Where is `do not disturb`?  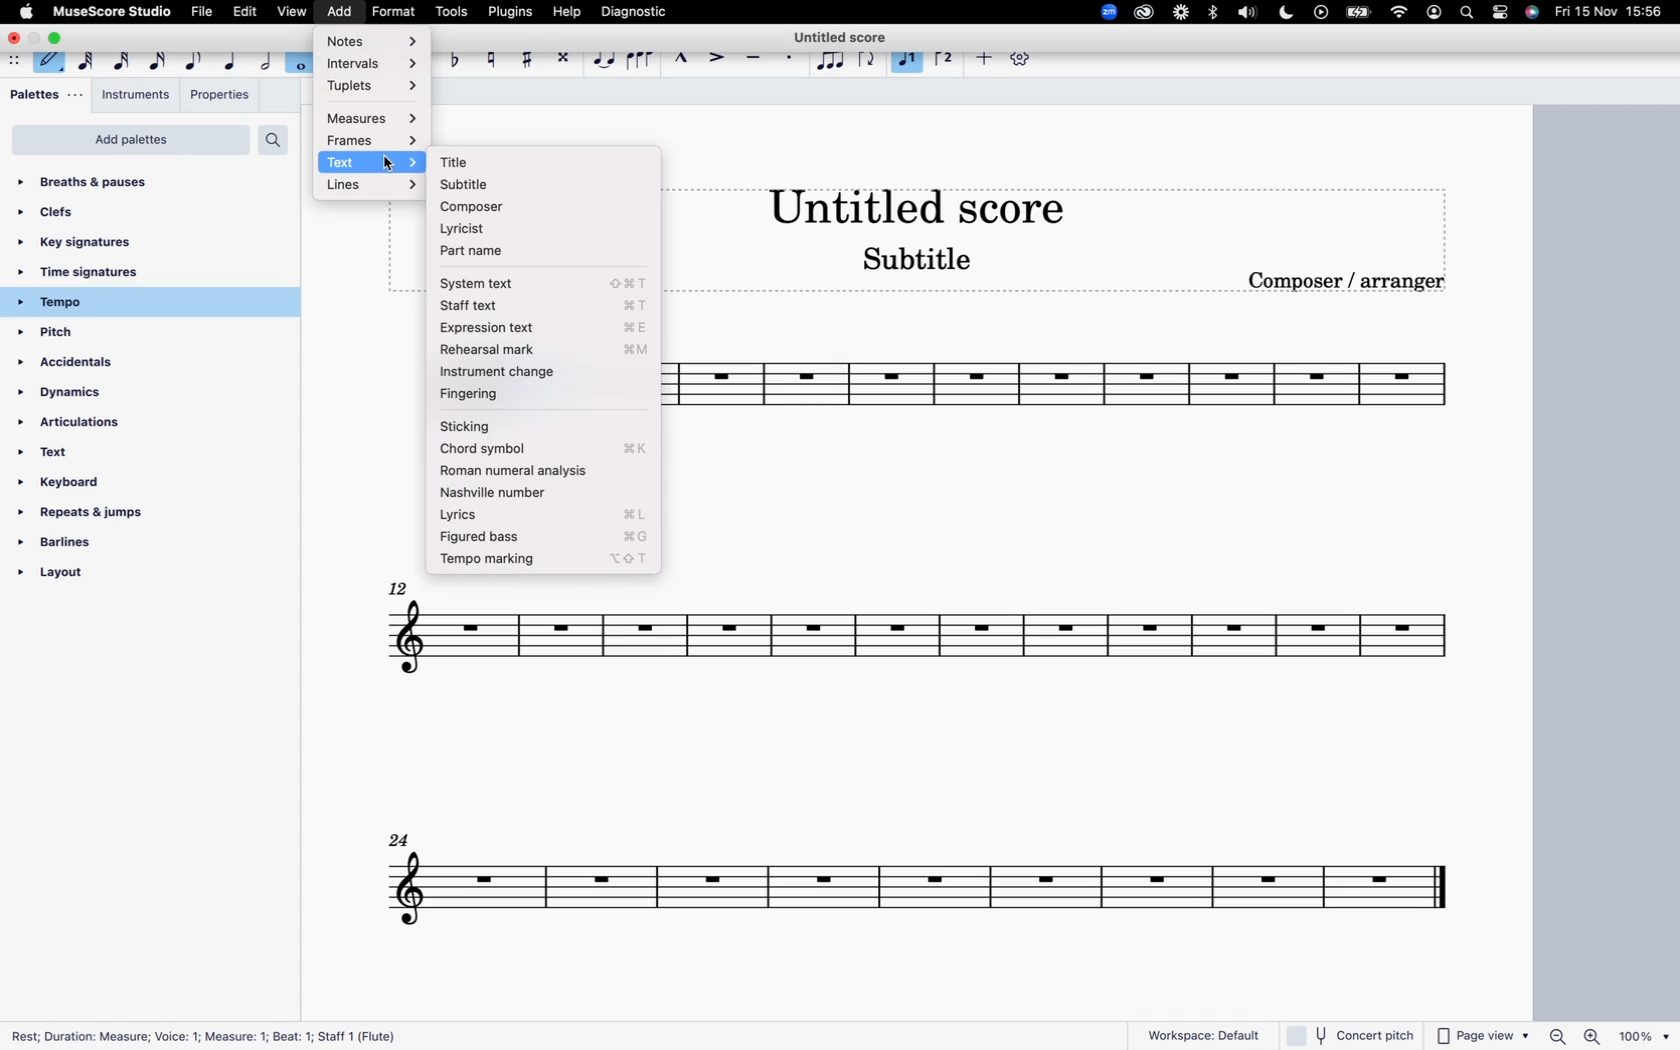 do not disturb is located at coordinates (1286, 12).